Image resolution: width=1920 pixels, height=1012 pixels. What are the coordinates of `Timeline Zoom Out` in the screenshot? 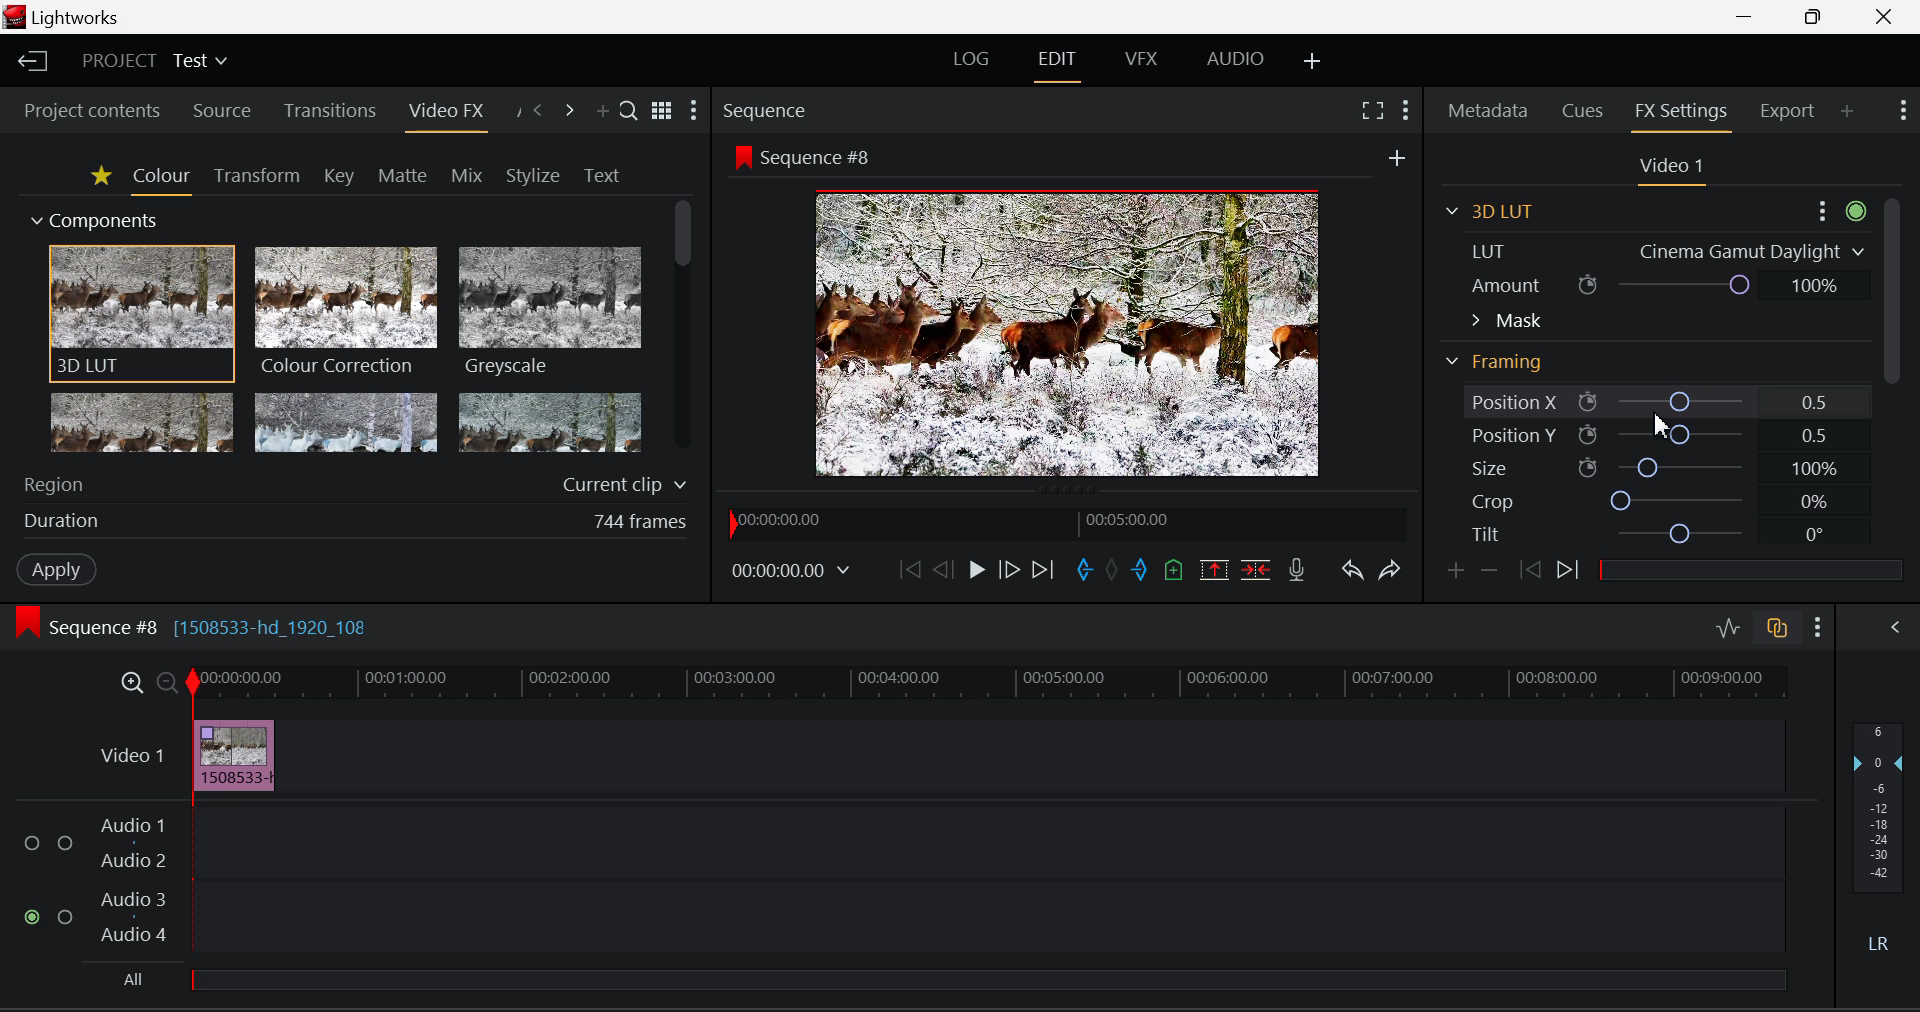 It's located at (166, 682).